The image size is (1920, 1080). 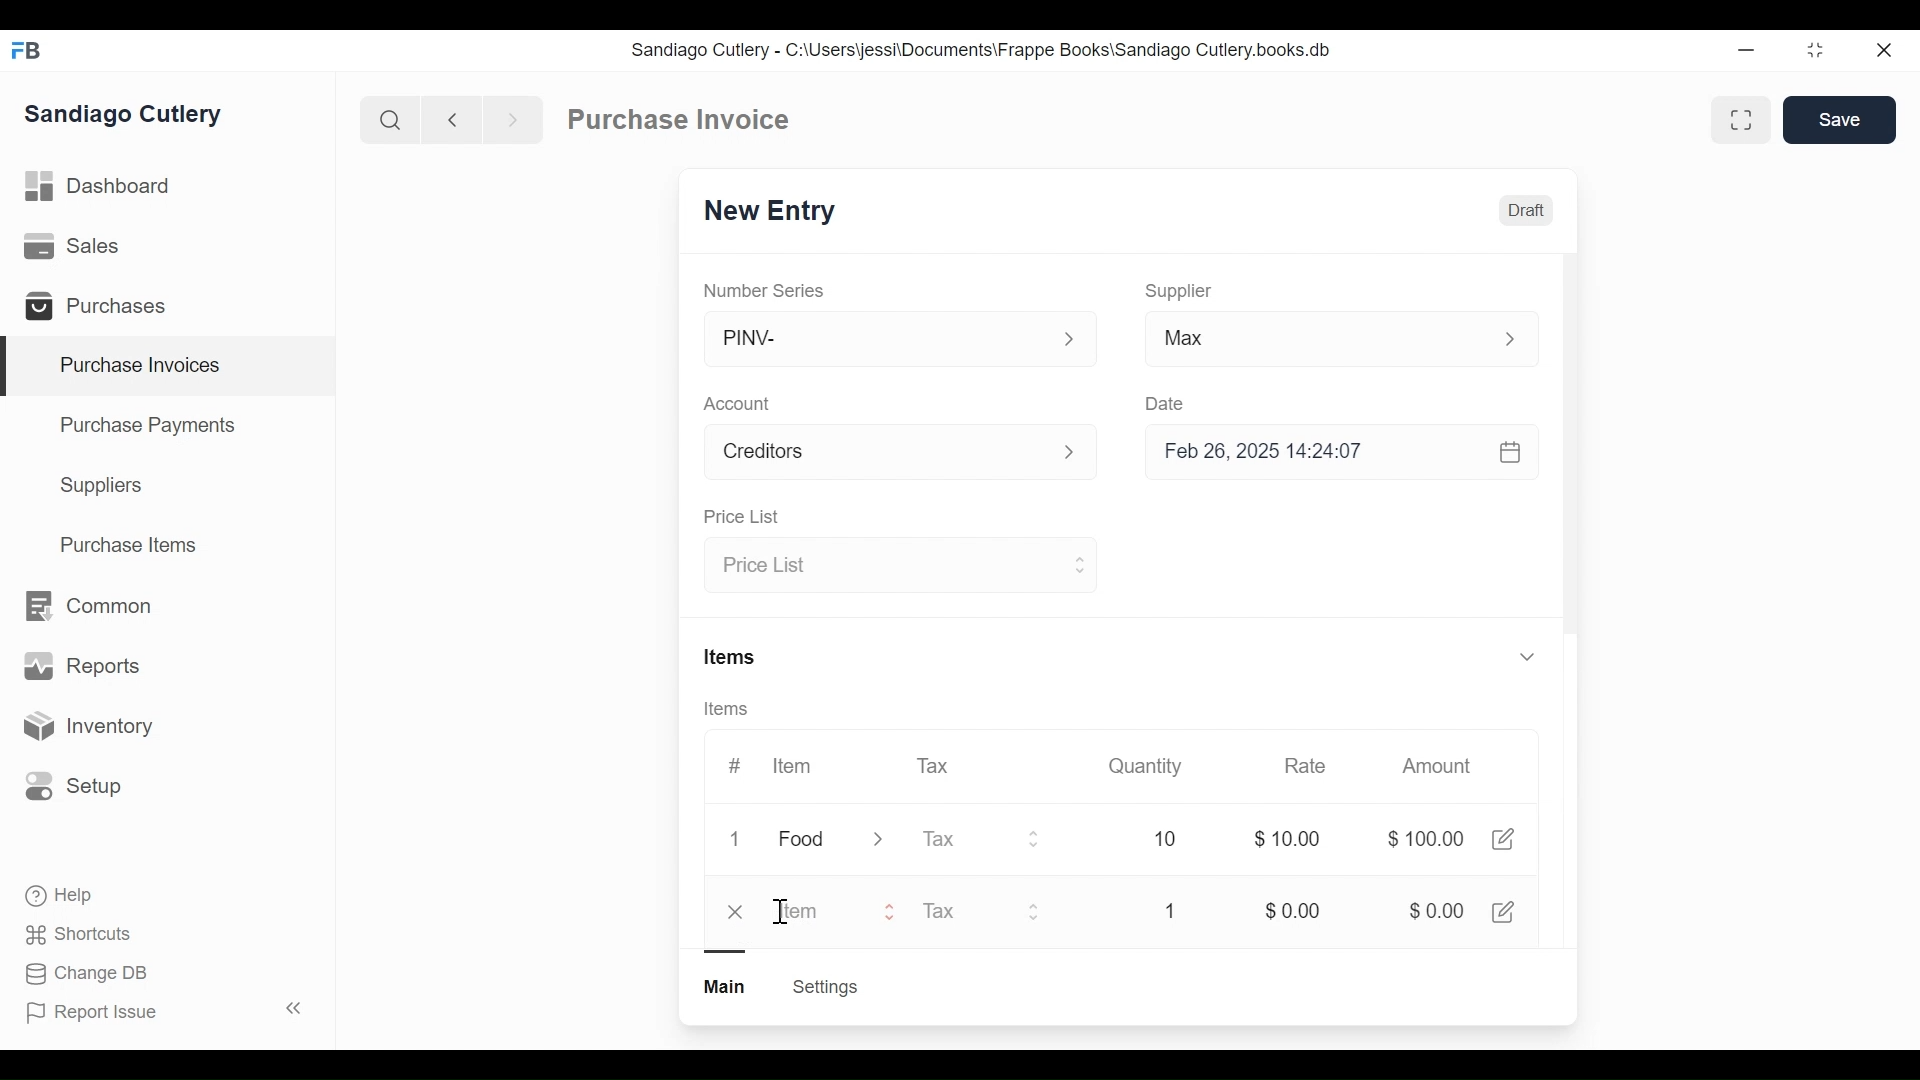 I want to click on Price List, so click(x=882, y=566).